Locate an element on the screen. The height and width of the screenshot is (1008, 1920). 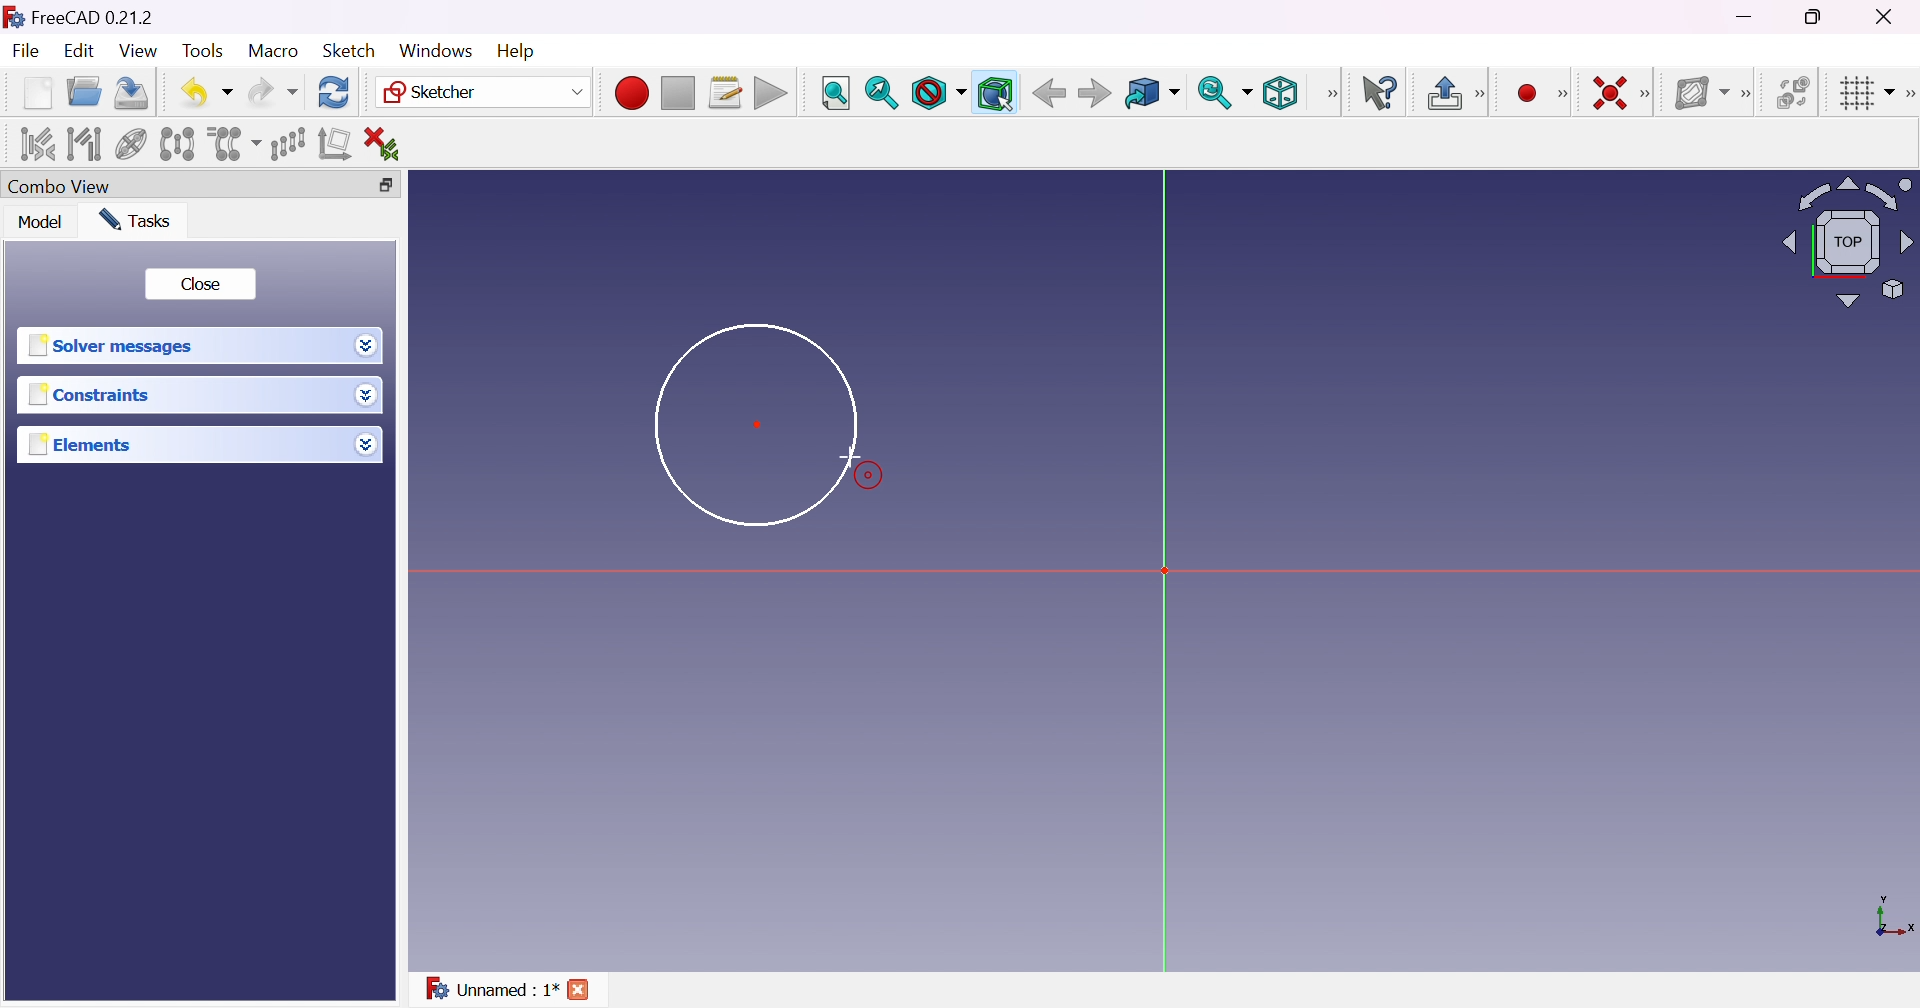
Elements is located at coordinates (83, 444).